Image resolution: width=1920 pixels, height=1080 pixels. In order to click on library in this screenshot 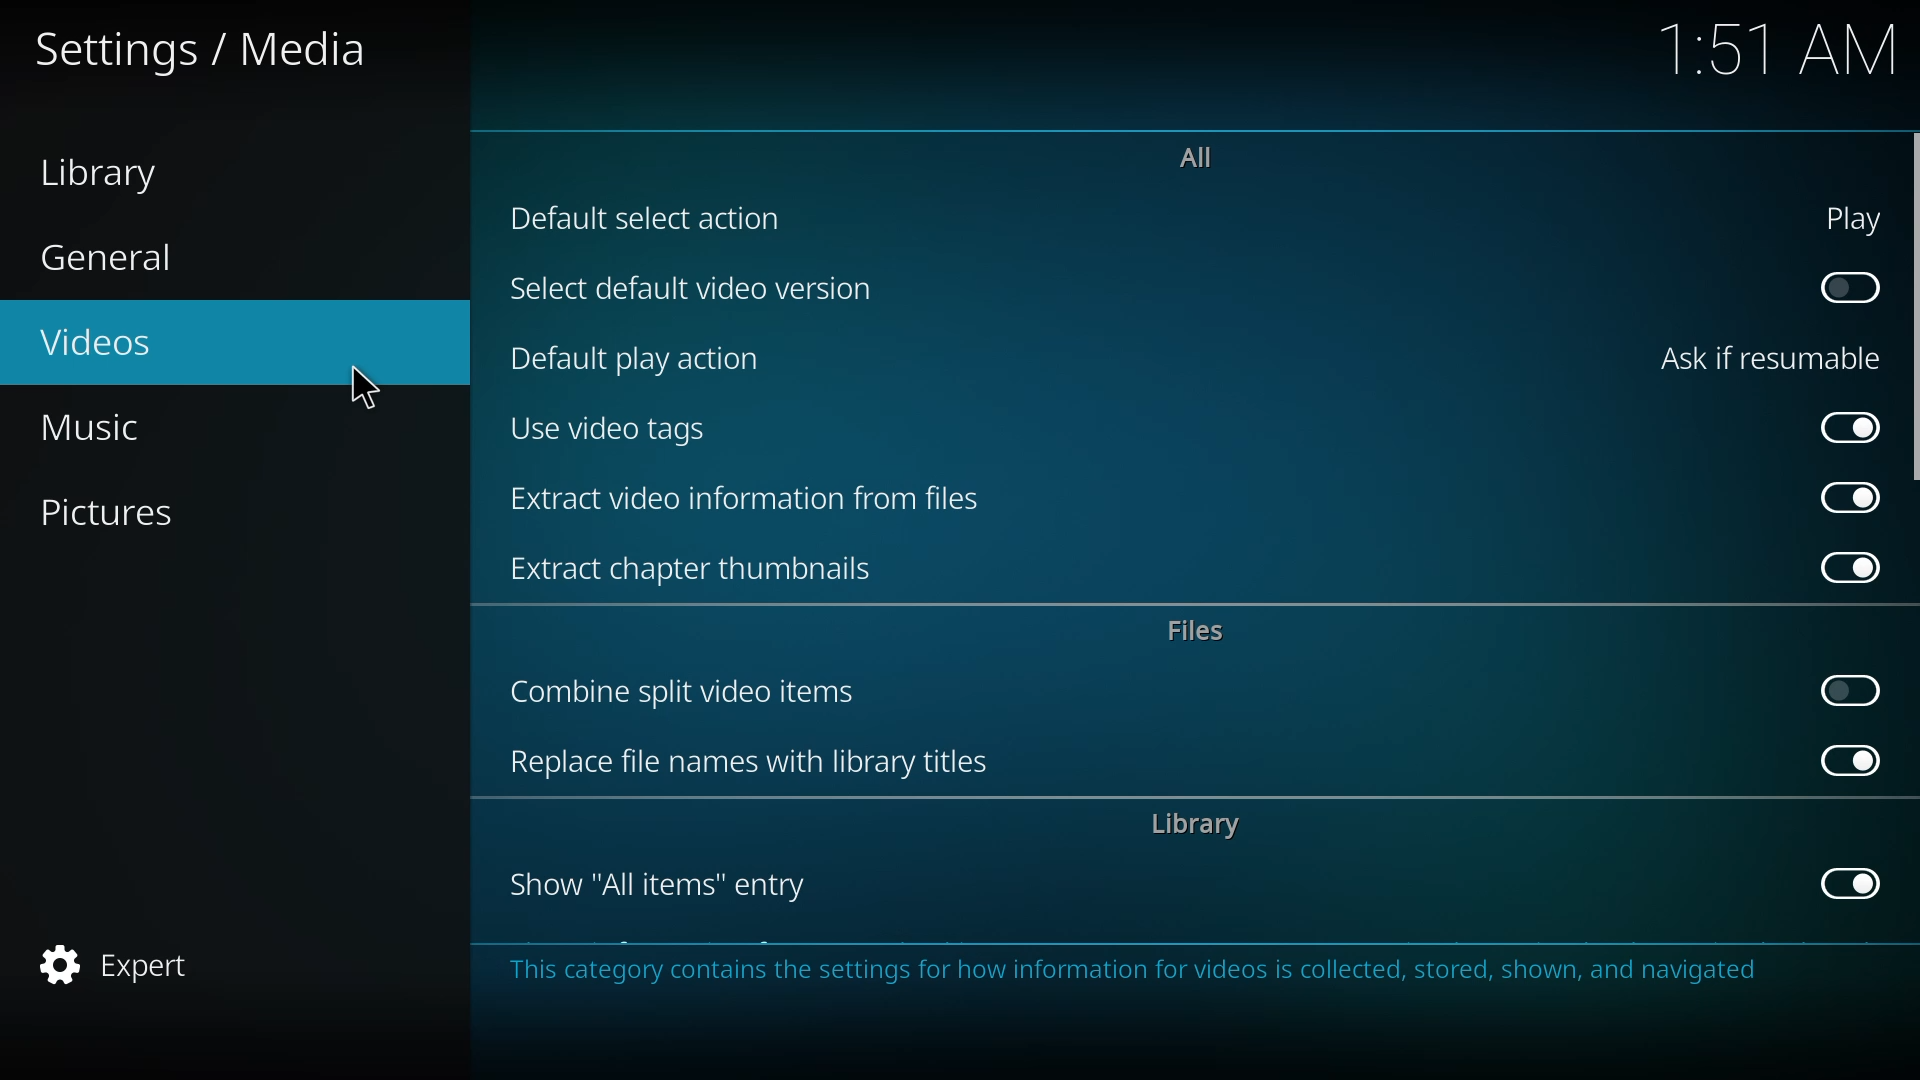, I will do `click(1191, 824)`.